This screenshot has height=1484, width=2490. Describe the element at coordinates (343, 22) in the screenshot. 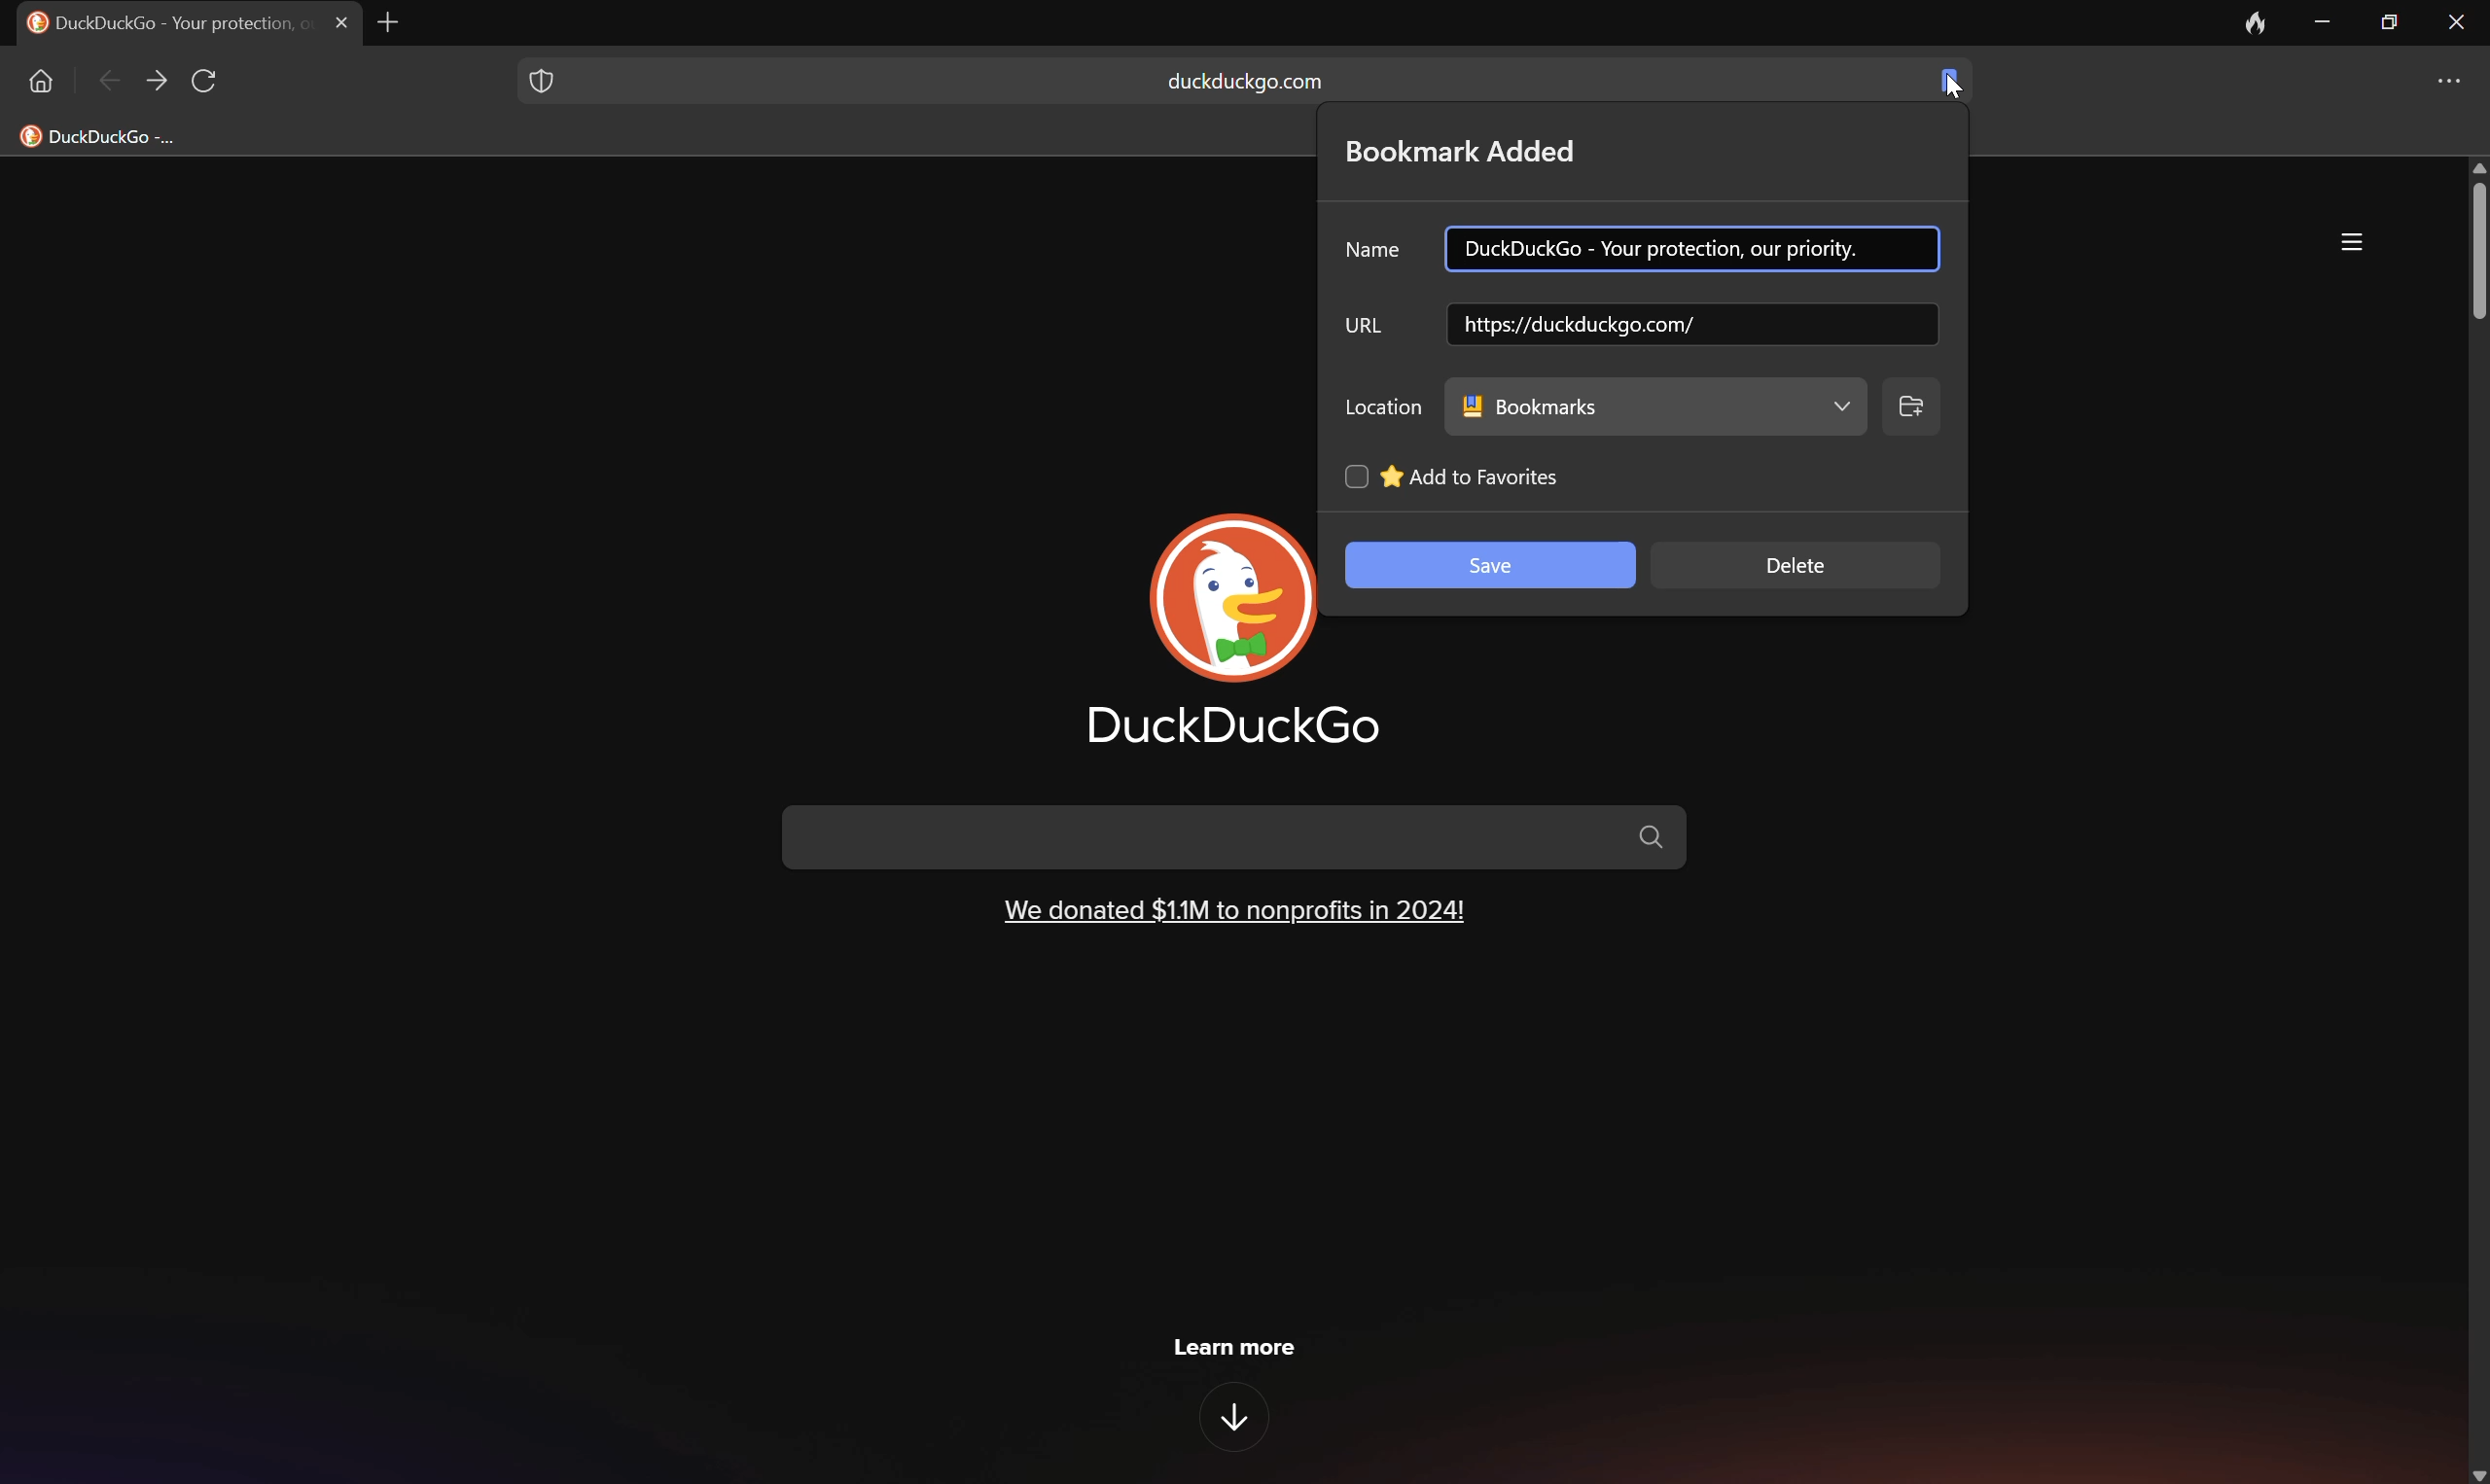

I see `Close` at that location.